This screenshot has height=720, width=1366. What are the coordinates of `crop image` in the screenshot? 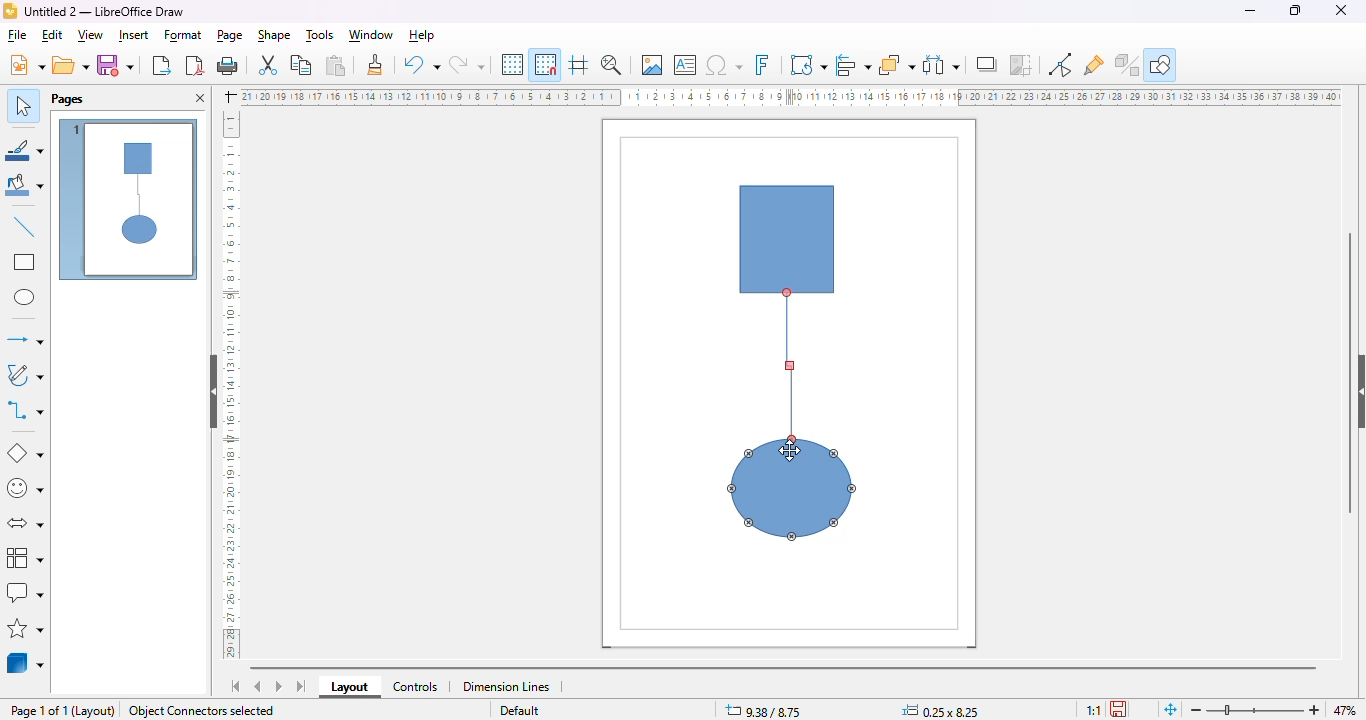 It's located at (1020, 65).